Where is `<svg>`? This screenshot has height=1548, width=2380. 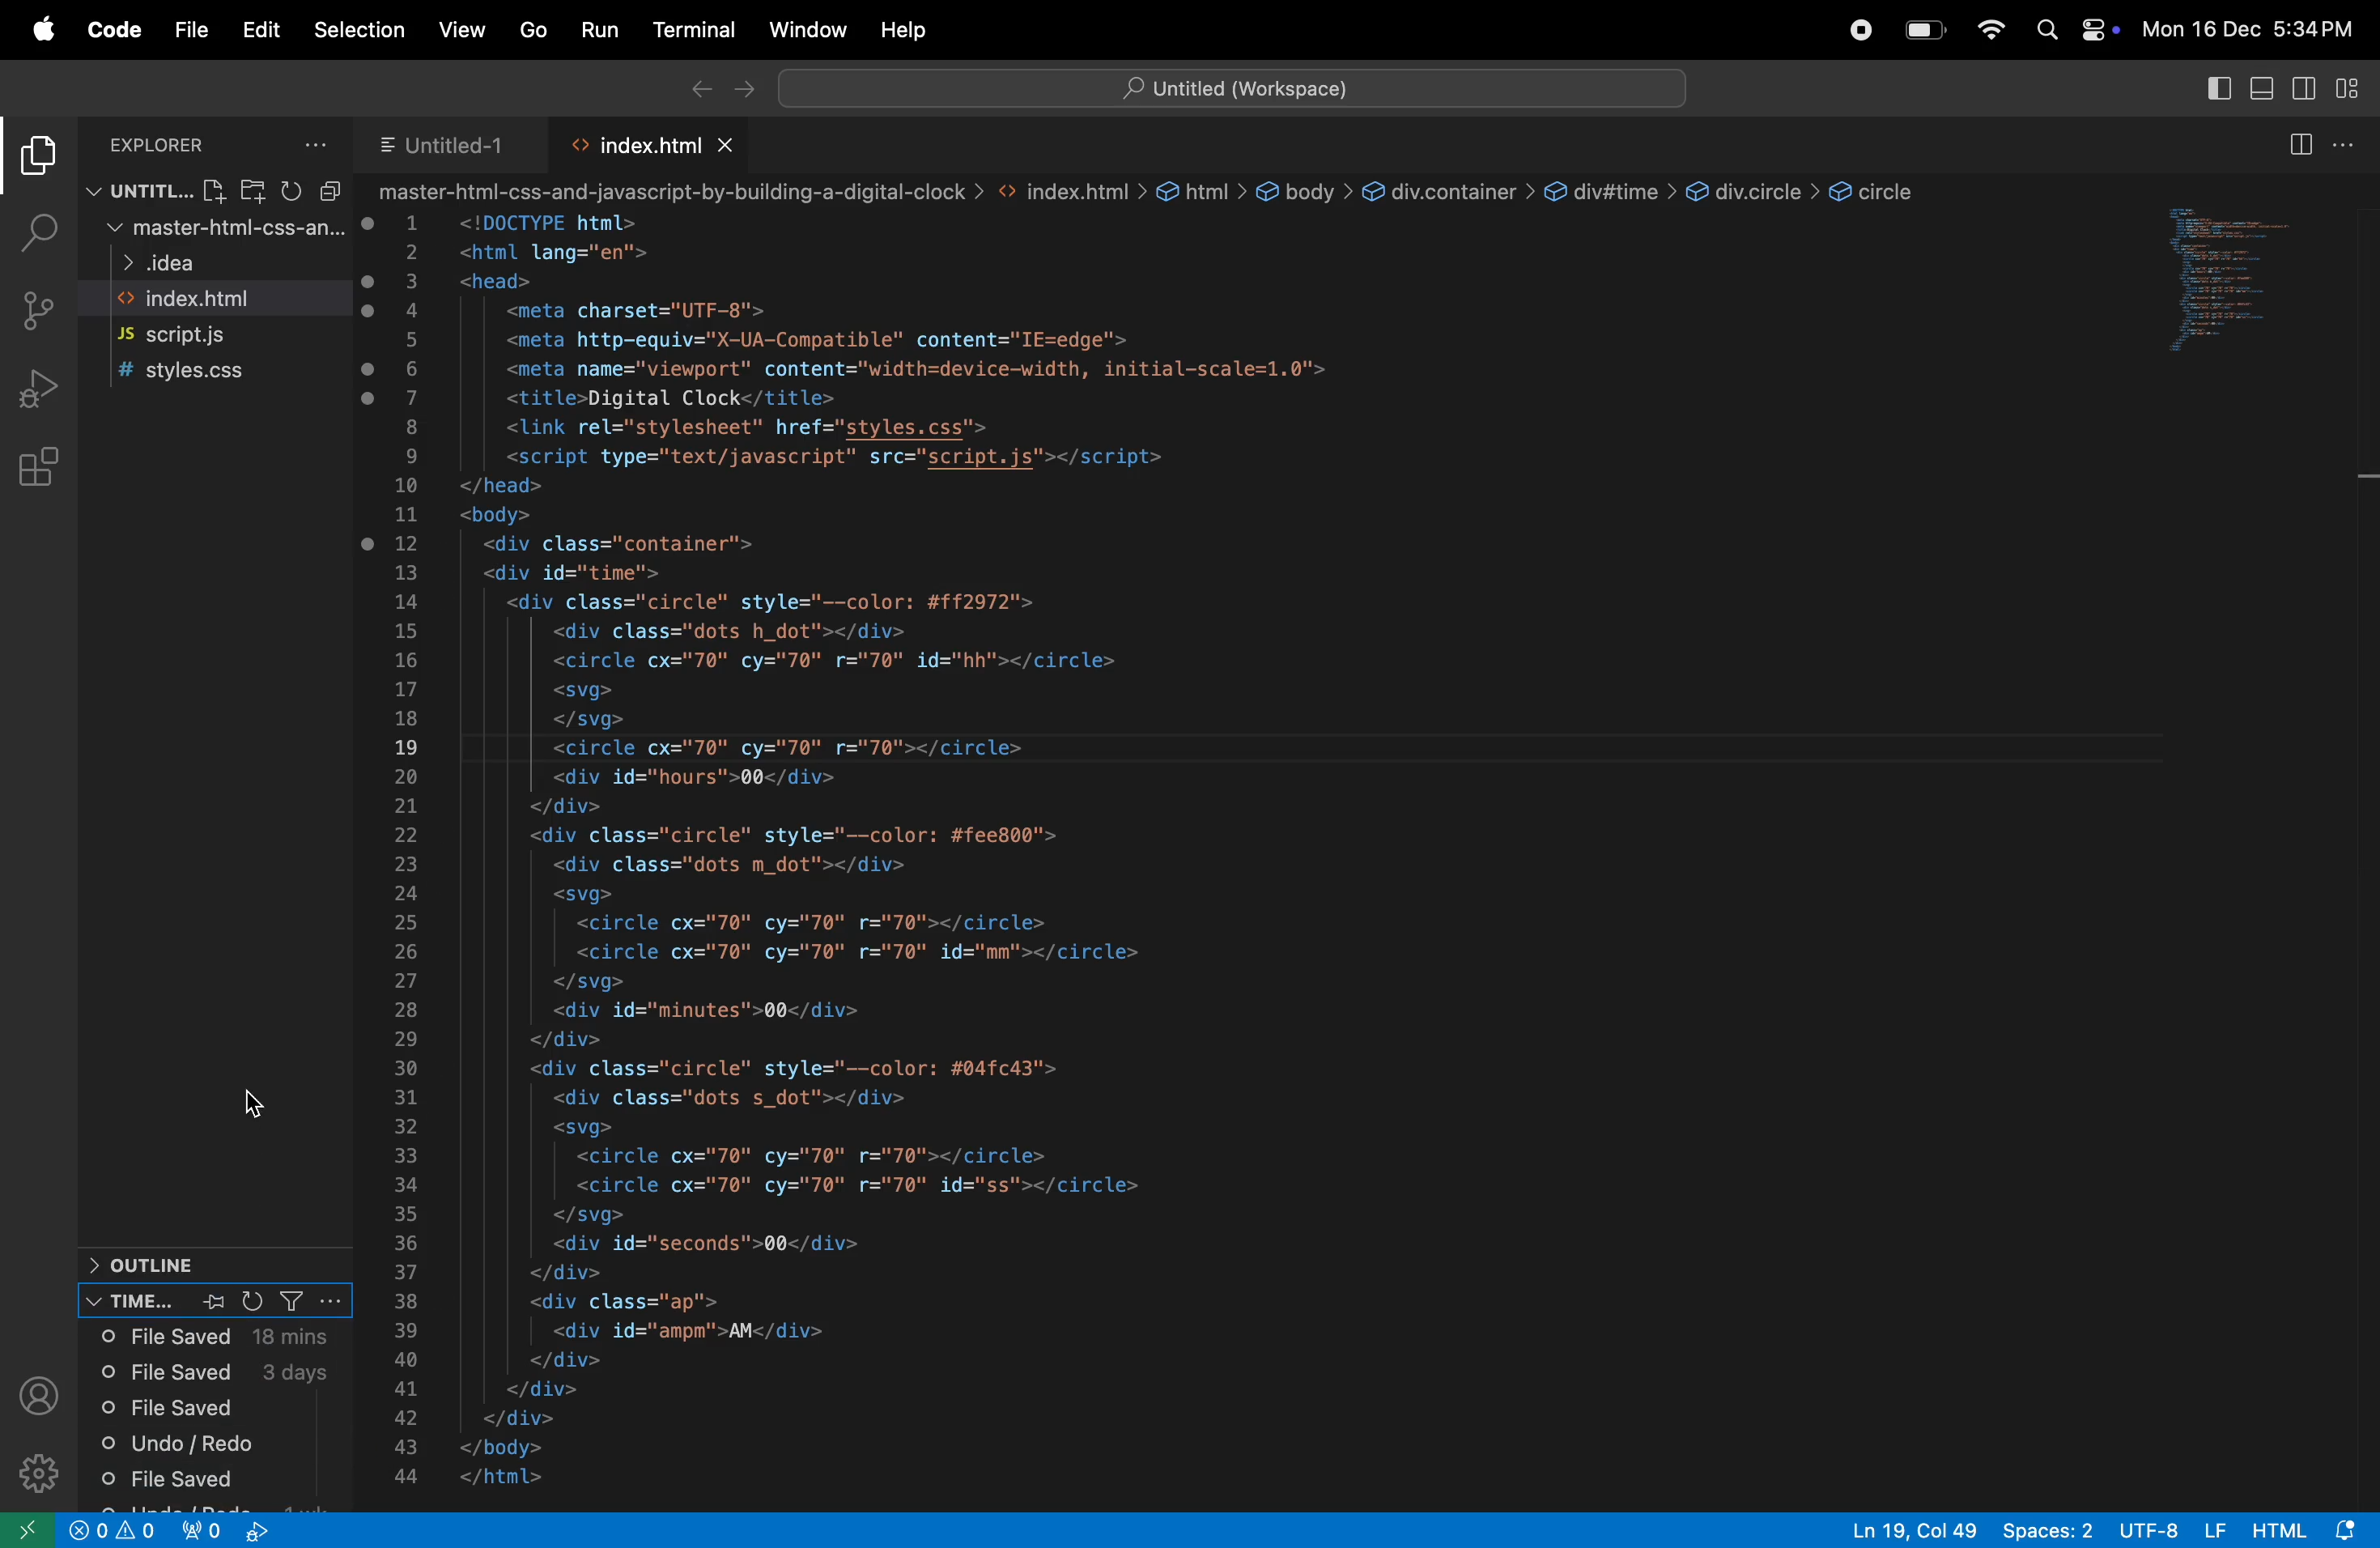
<svg> is located at coordinates (572, 895).